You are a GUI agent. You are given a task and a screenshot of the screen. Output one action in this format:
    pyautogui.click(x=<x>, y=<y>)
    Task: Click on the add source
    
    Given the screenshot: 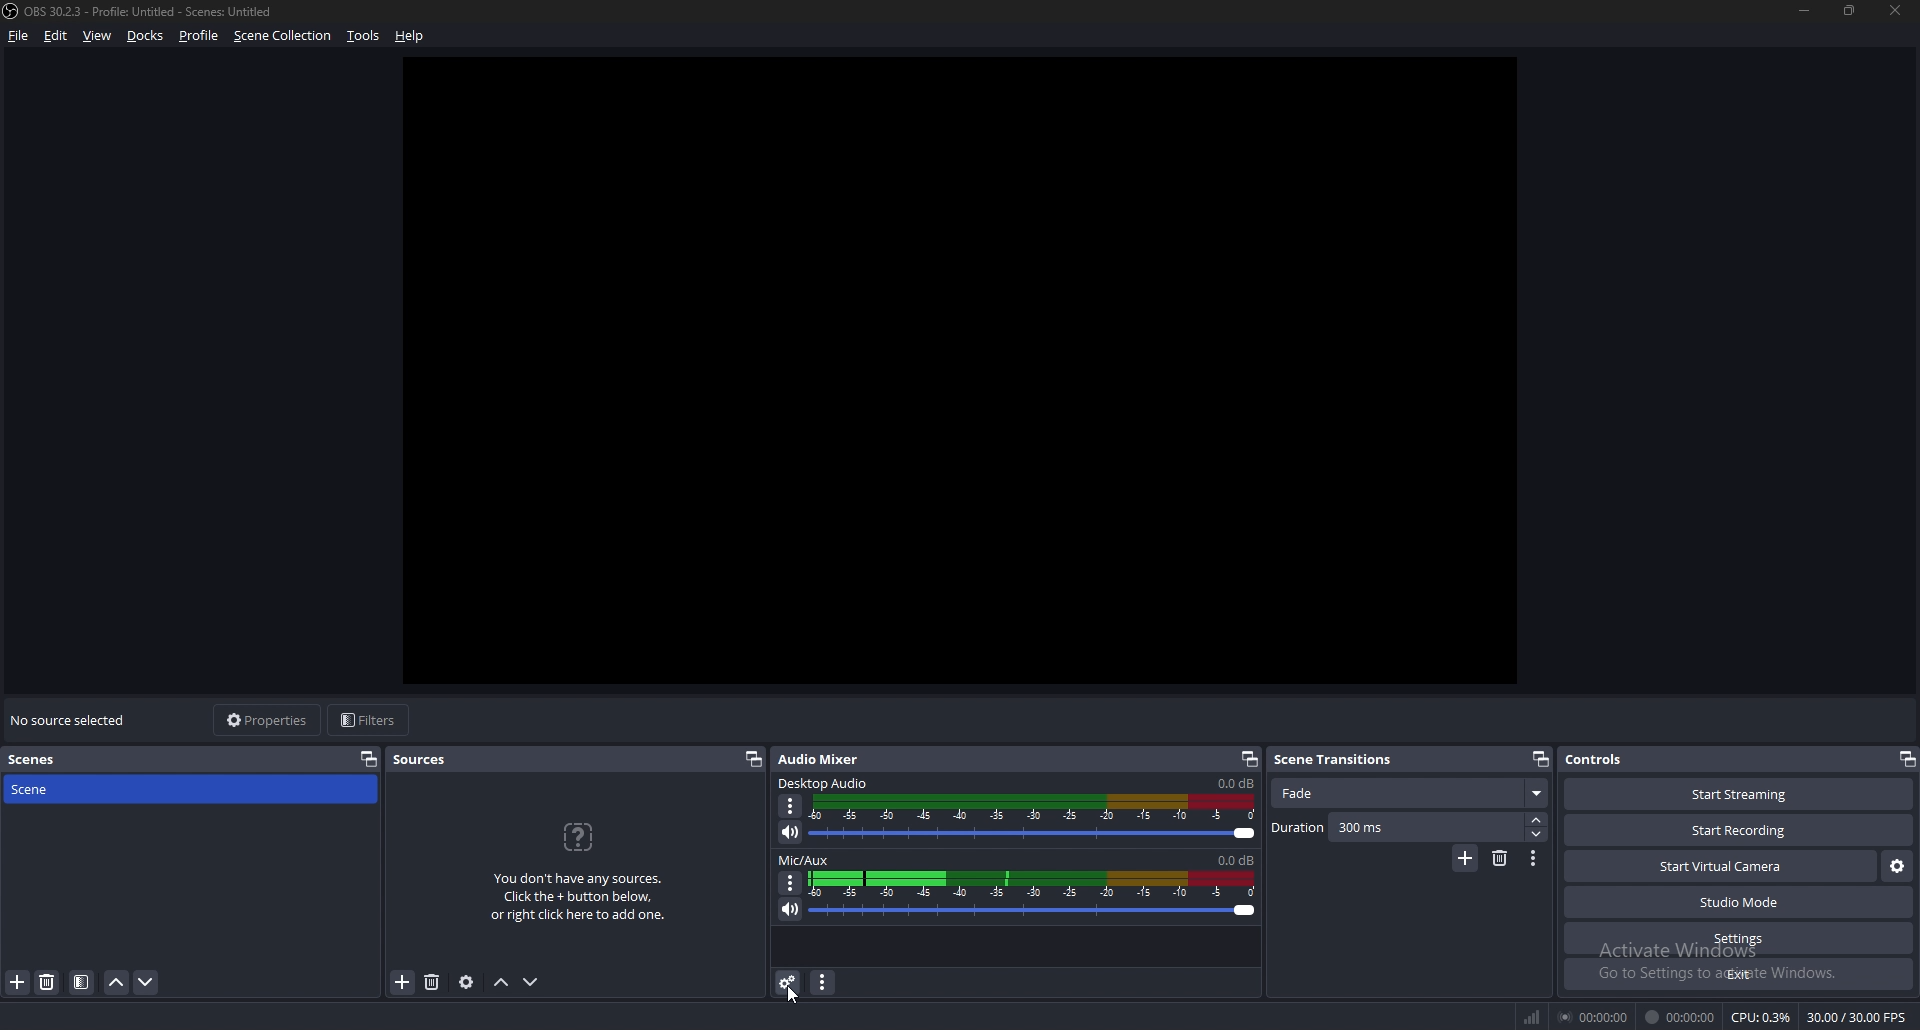 What is the action you would take?
    pyautogui.click(x=401, y=983)
    